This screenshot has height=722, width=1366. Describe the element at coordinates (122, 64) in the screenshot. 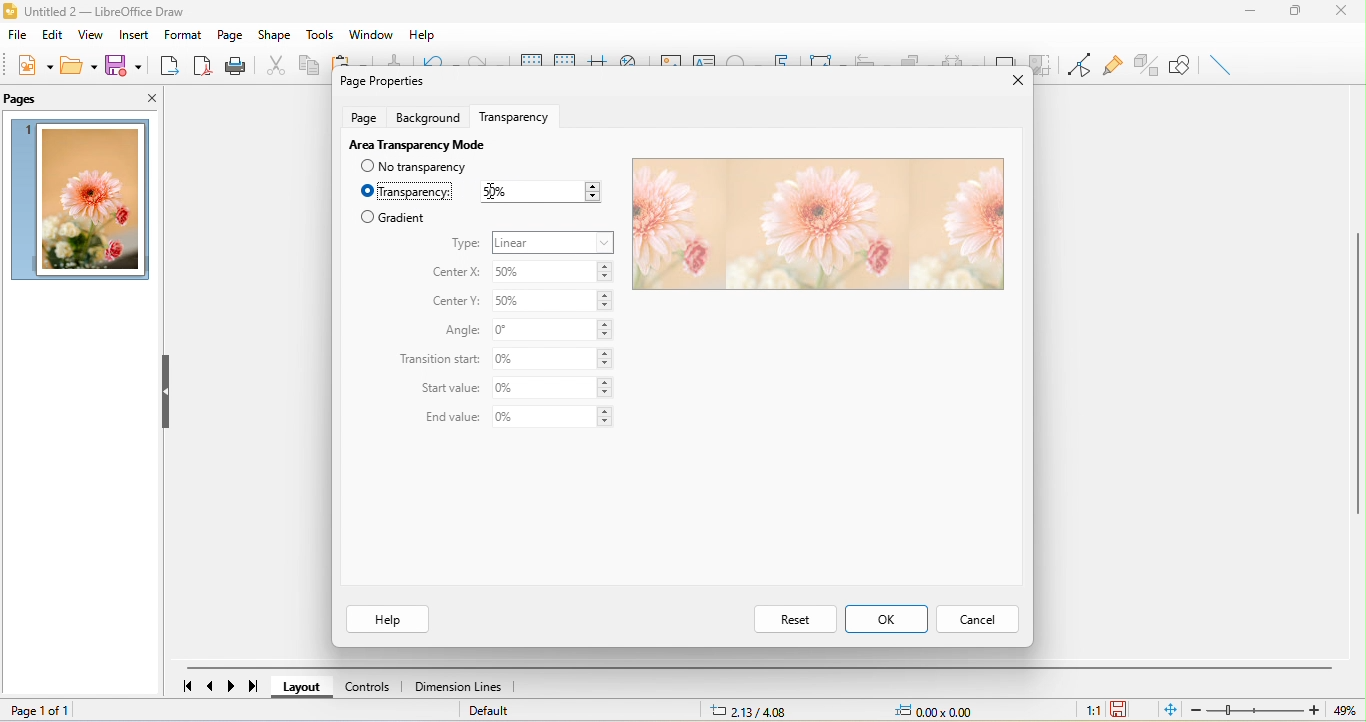

I see `save` at that location.